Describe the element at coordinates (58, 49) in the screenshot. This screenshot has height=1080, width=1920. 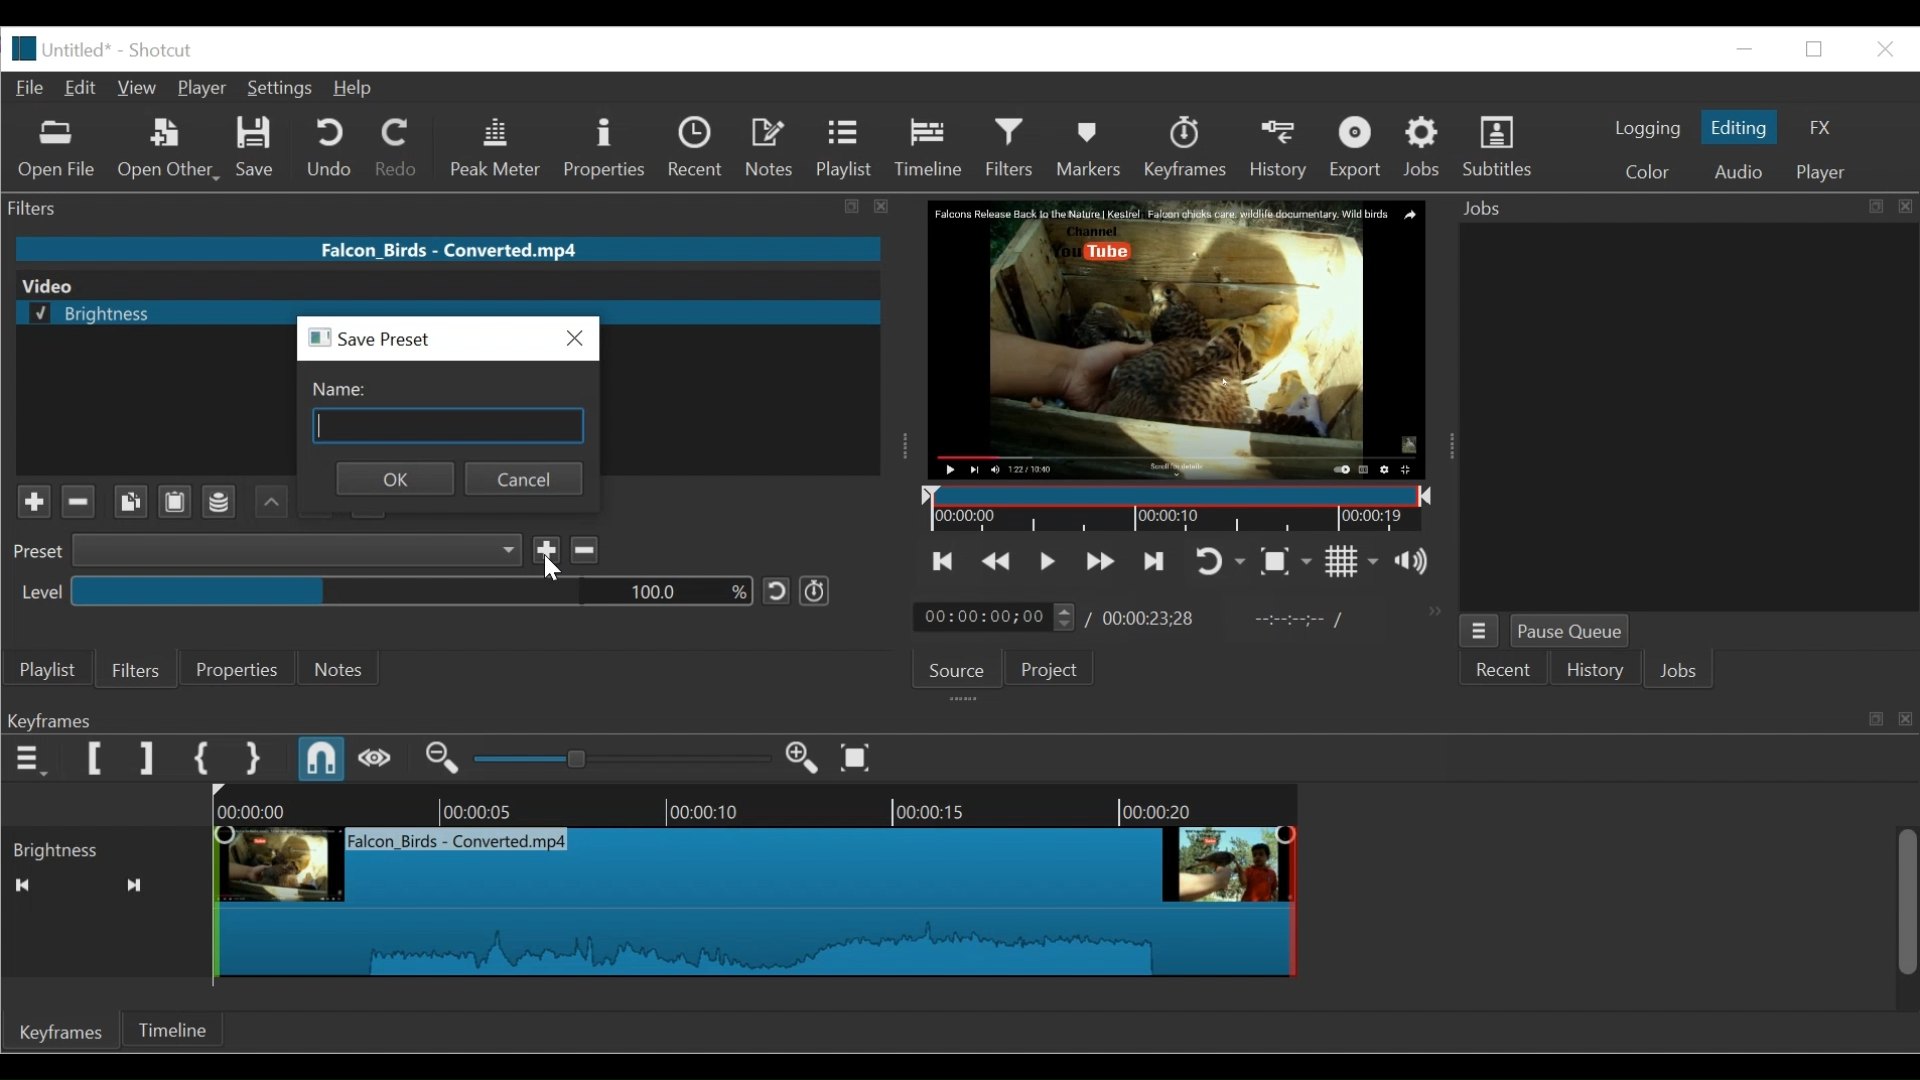
I see `File Name` at that location.